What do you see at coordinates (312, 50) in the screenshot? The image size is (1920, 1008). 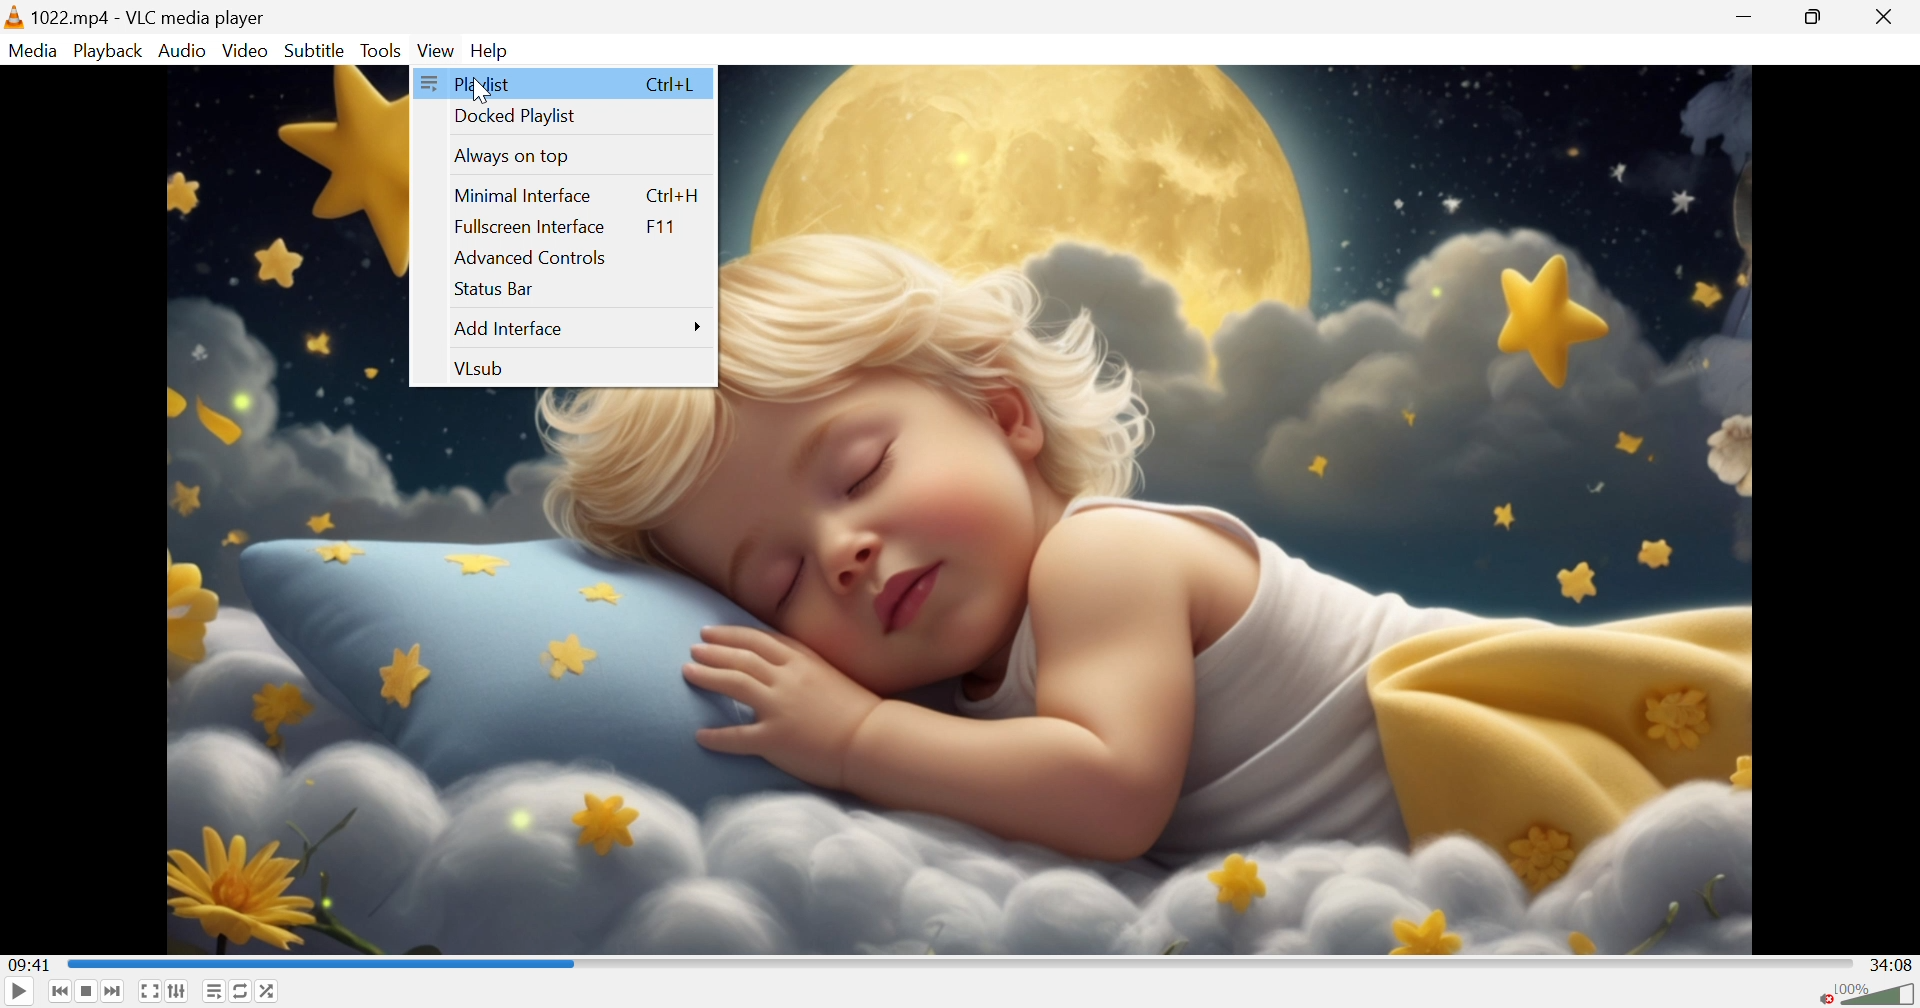 I see `Subtitle` at bounding box center [312, 50].